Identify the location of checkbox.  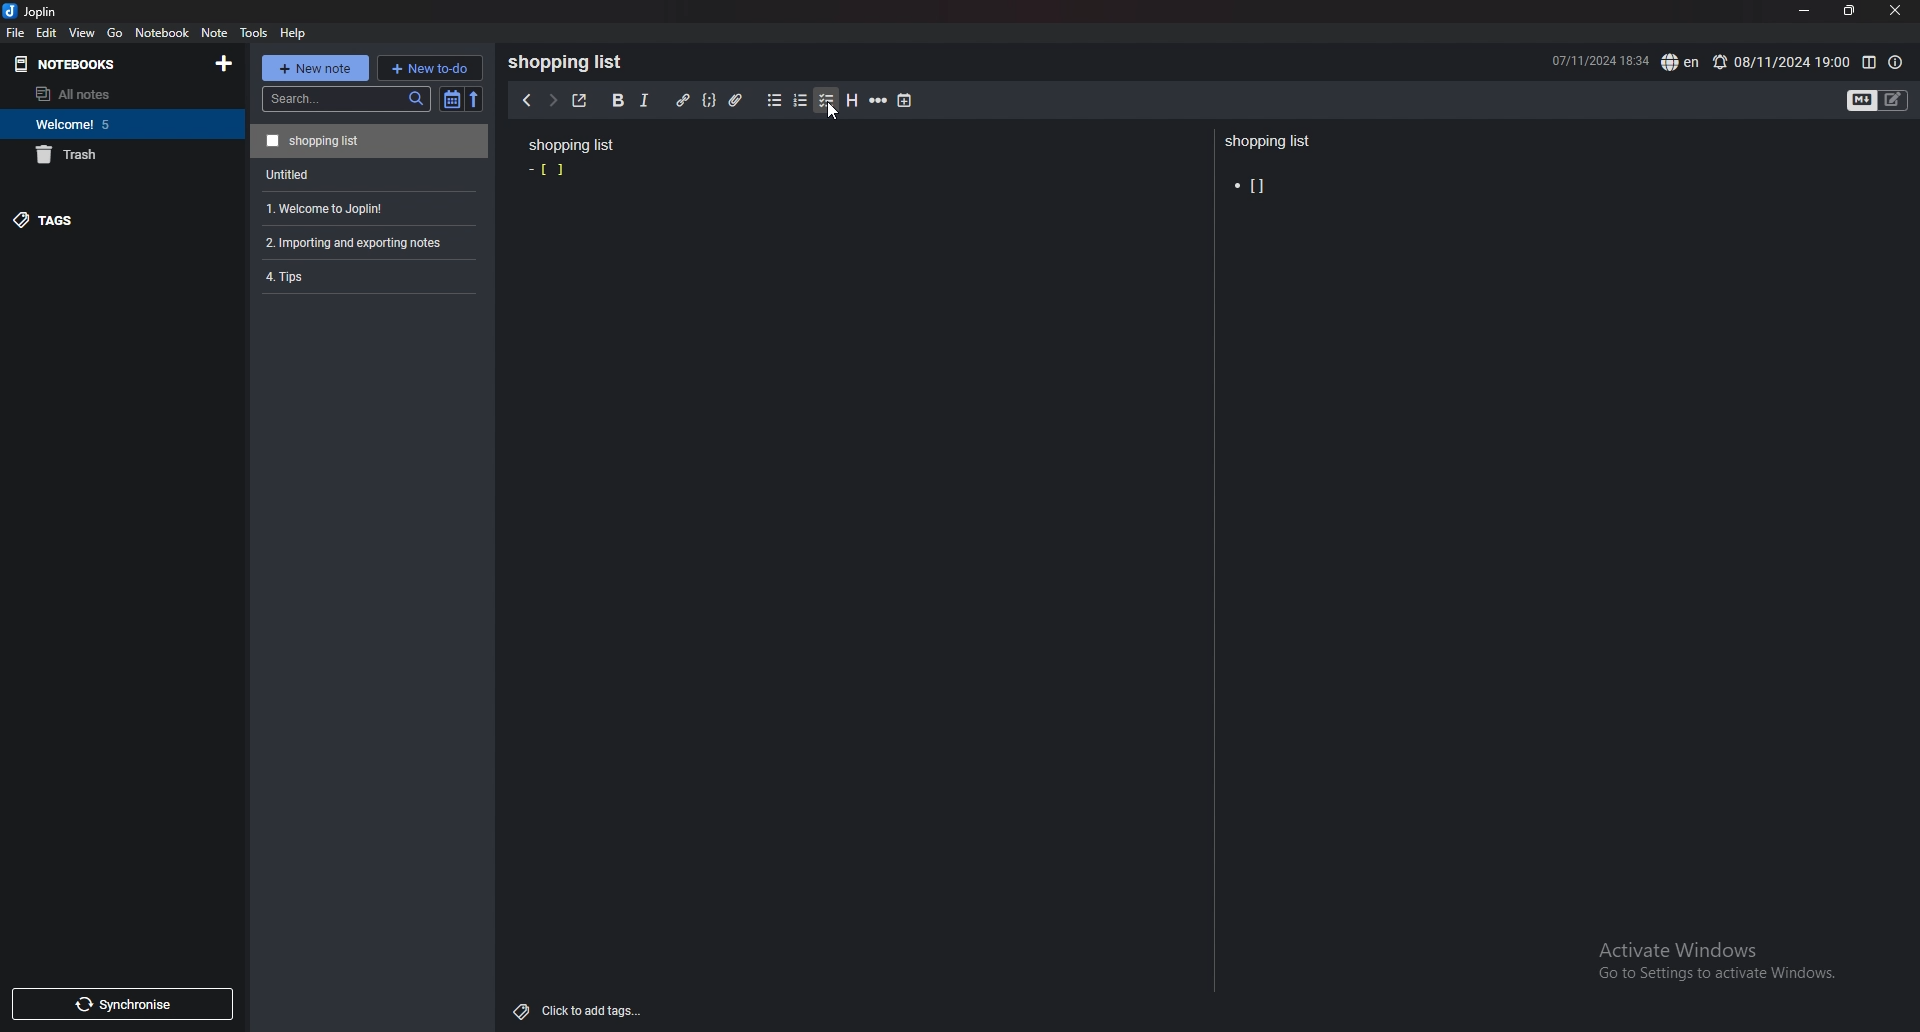
(827, 101).